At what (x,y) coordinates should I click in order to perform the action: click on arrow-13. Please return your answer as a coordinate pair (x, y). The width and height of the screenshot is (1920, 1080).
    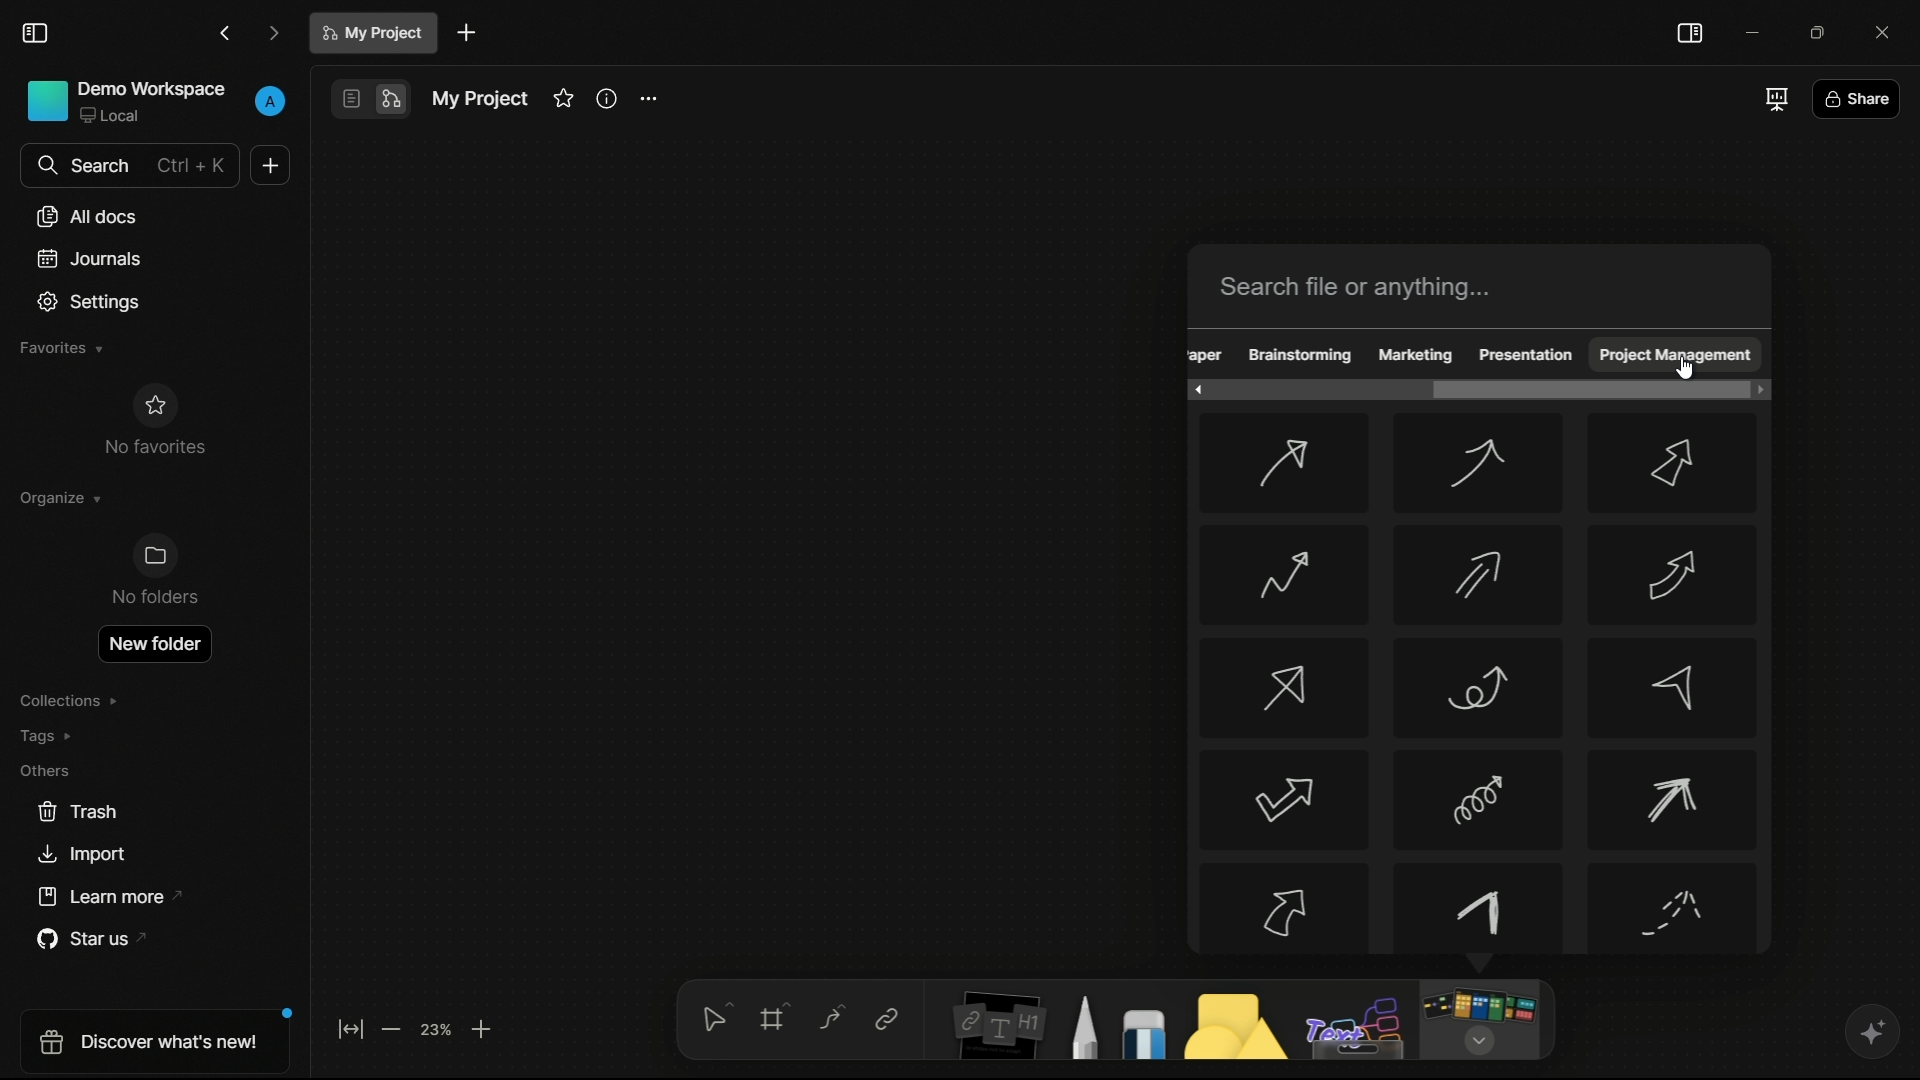
    Looking at the image, I should click on (1283, 907).